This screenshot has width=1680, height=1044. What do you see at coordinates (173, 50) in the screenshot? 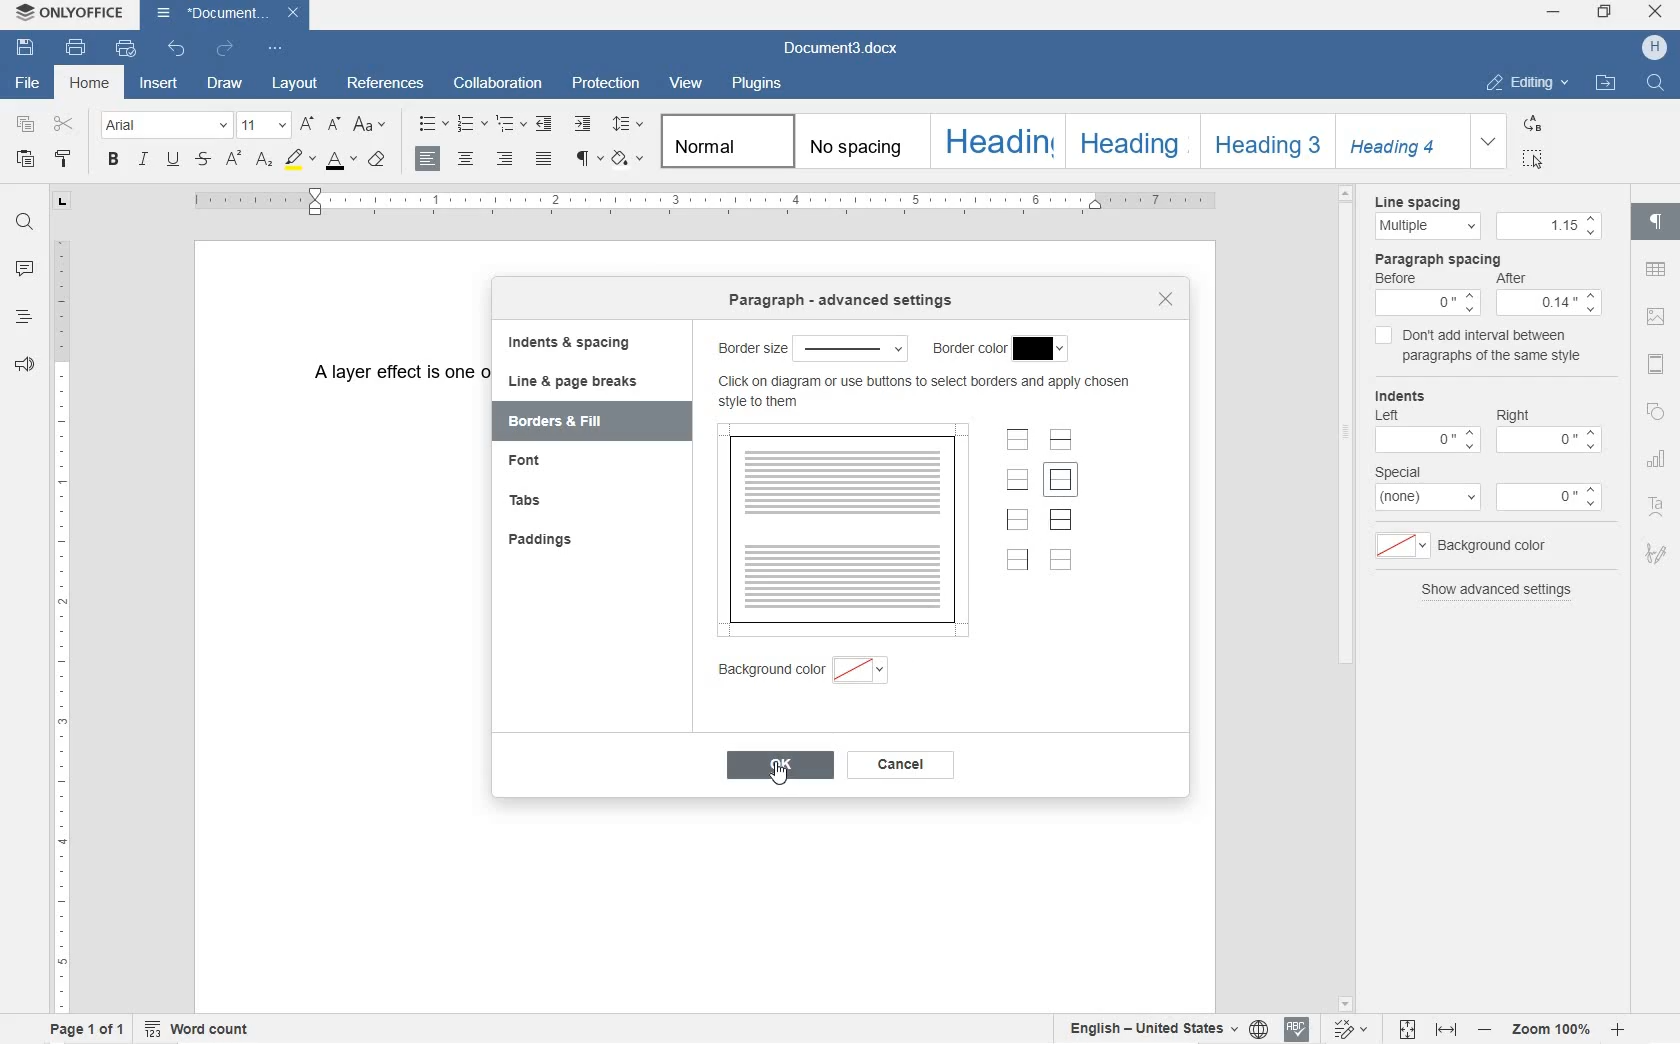
I see `UNDO` at bounding box center [173, 50].